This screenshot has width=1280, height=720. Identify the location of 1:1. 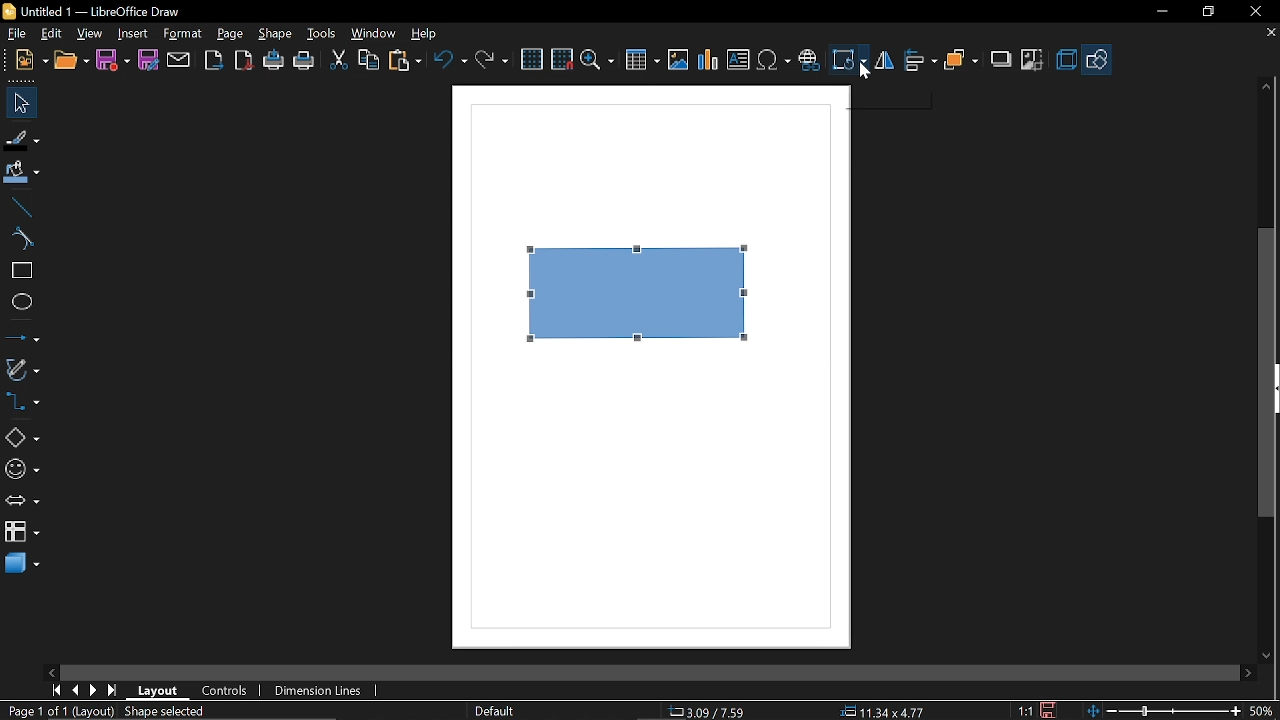
(1025, 710).